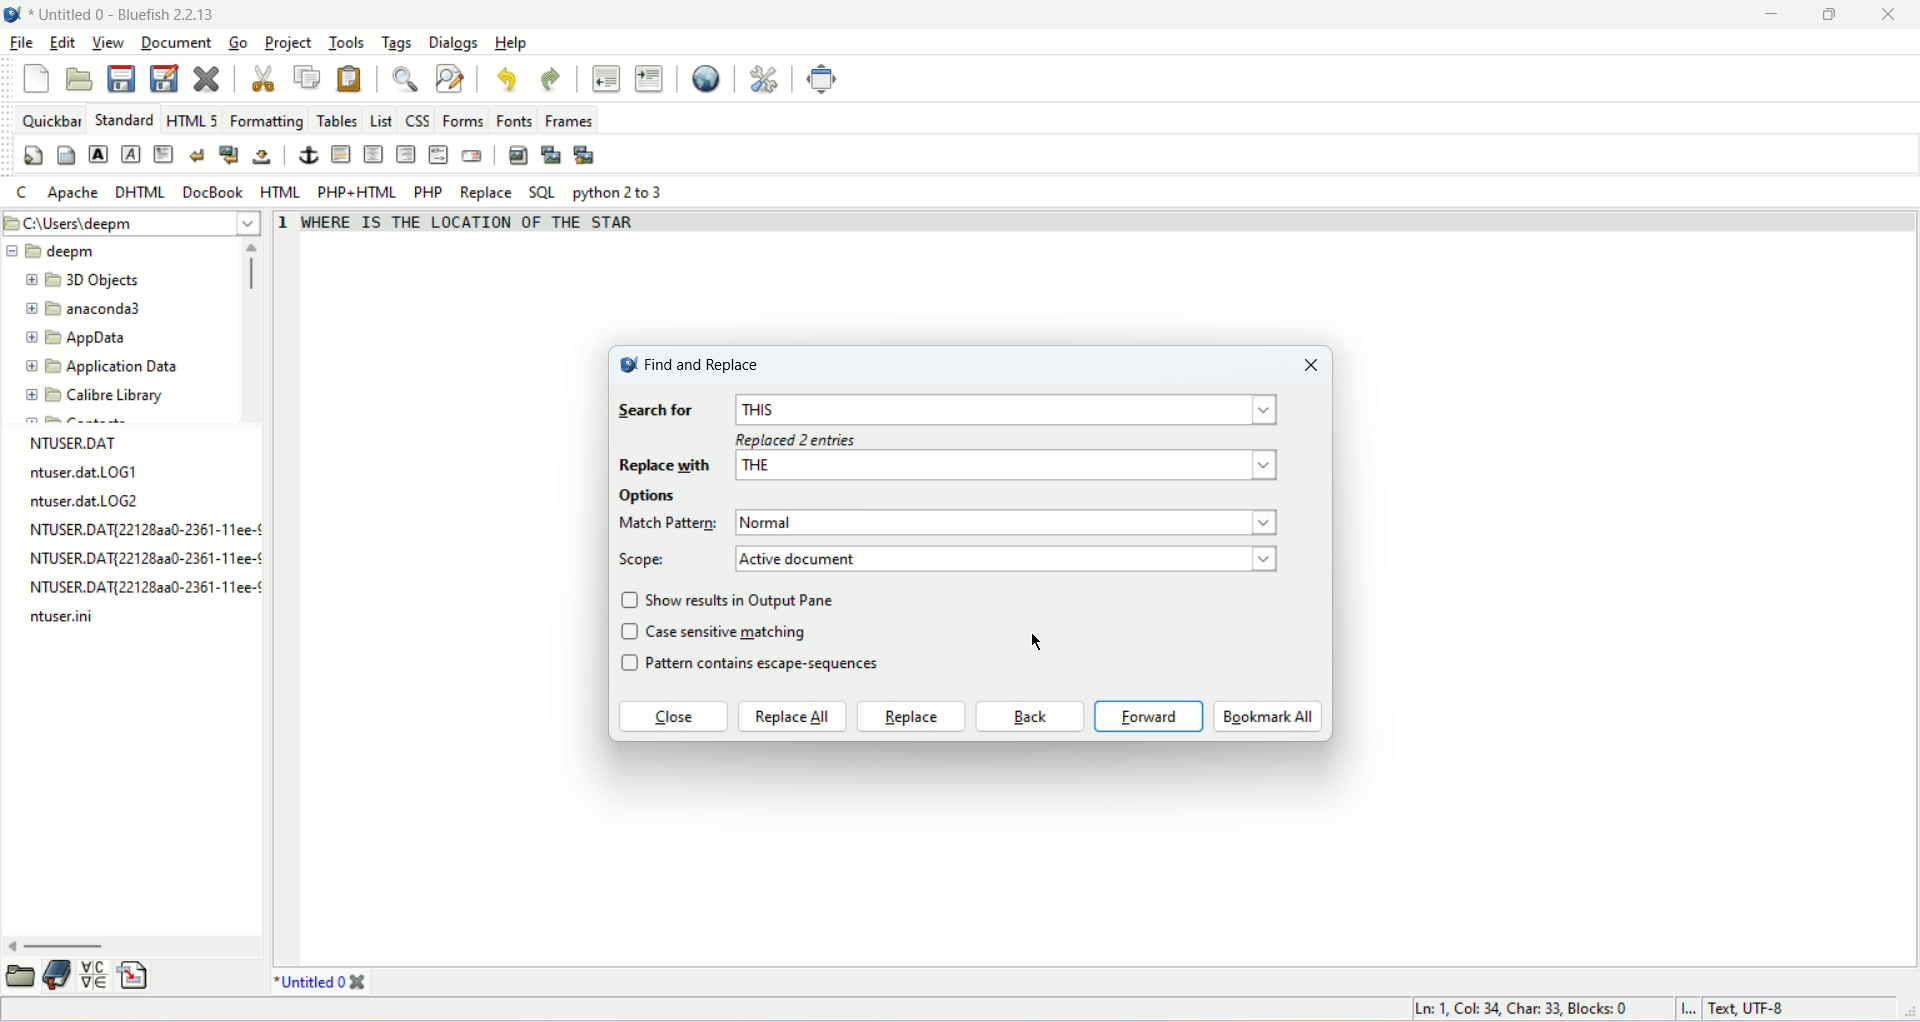 The image size is (1920, 1022). I want to click on unindent, so click(605, 78).